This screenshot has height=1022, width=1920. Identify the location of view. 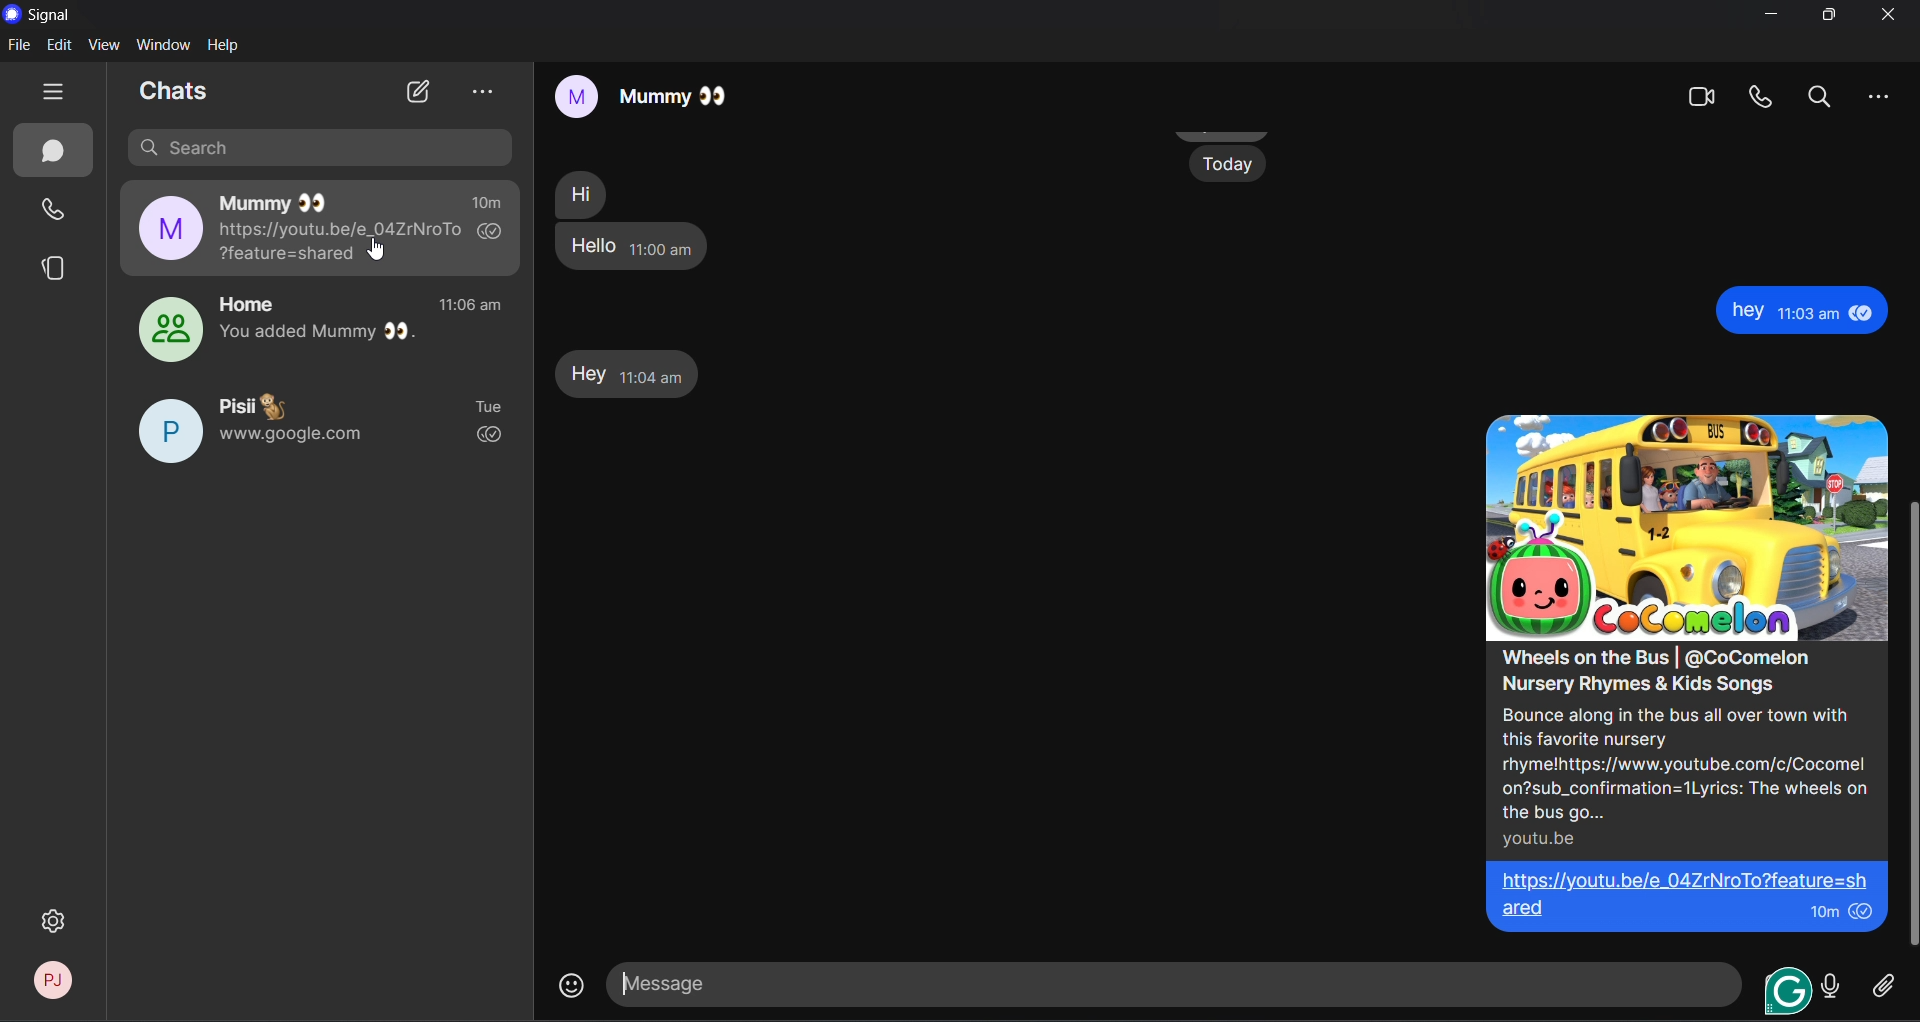
(104, 45).